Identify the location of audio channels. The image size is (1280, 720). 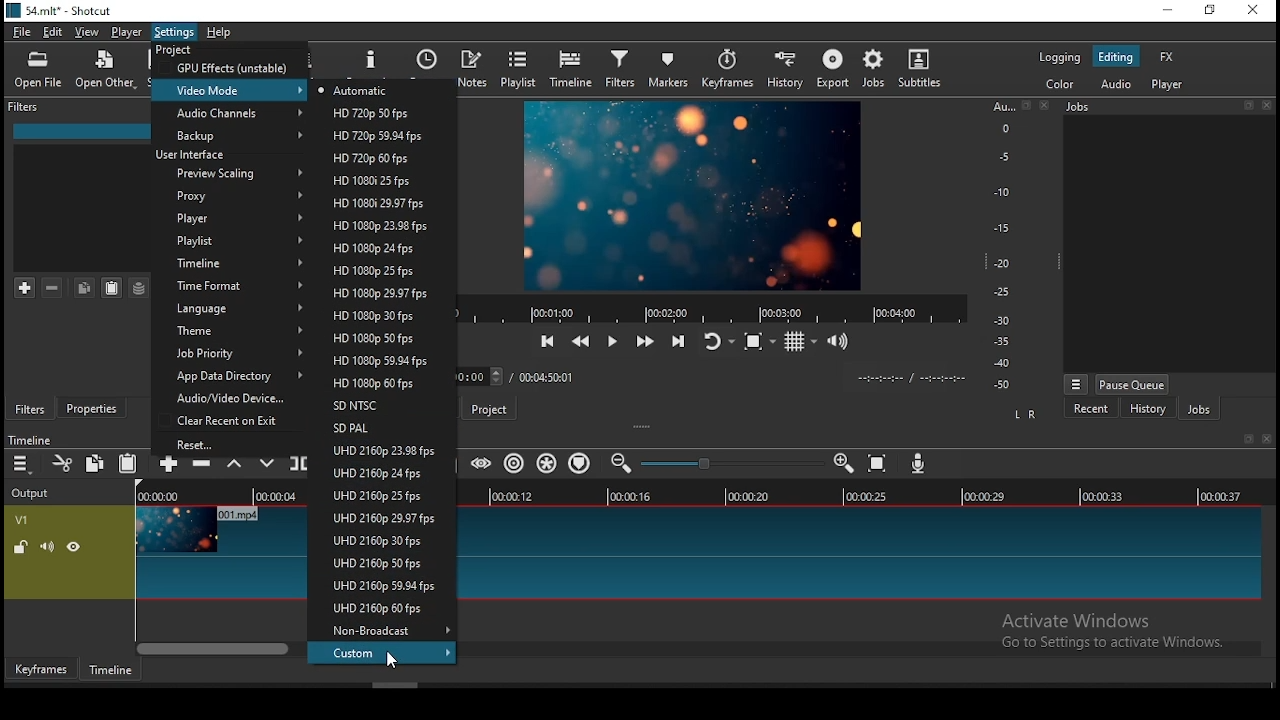
(232, 113).